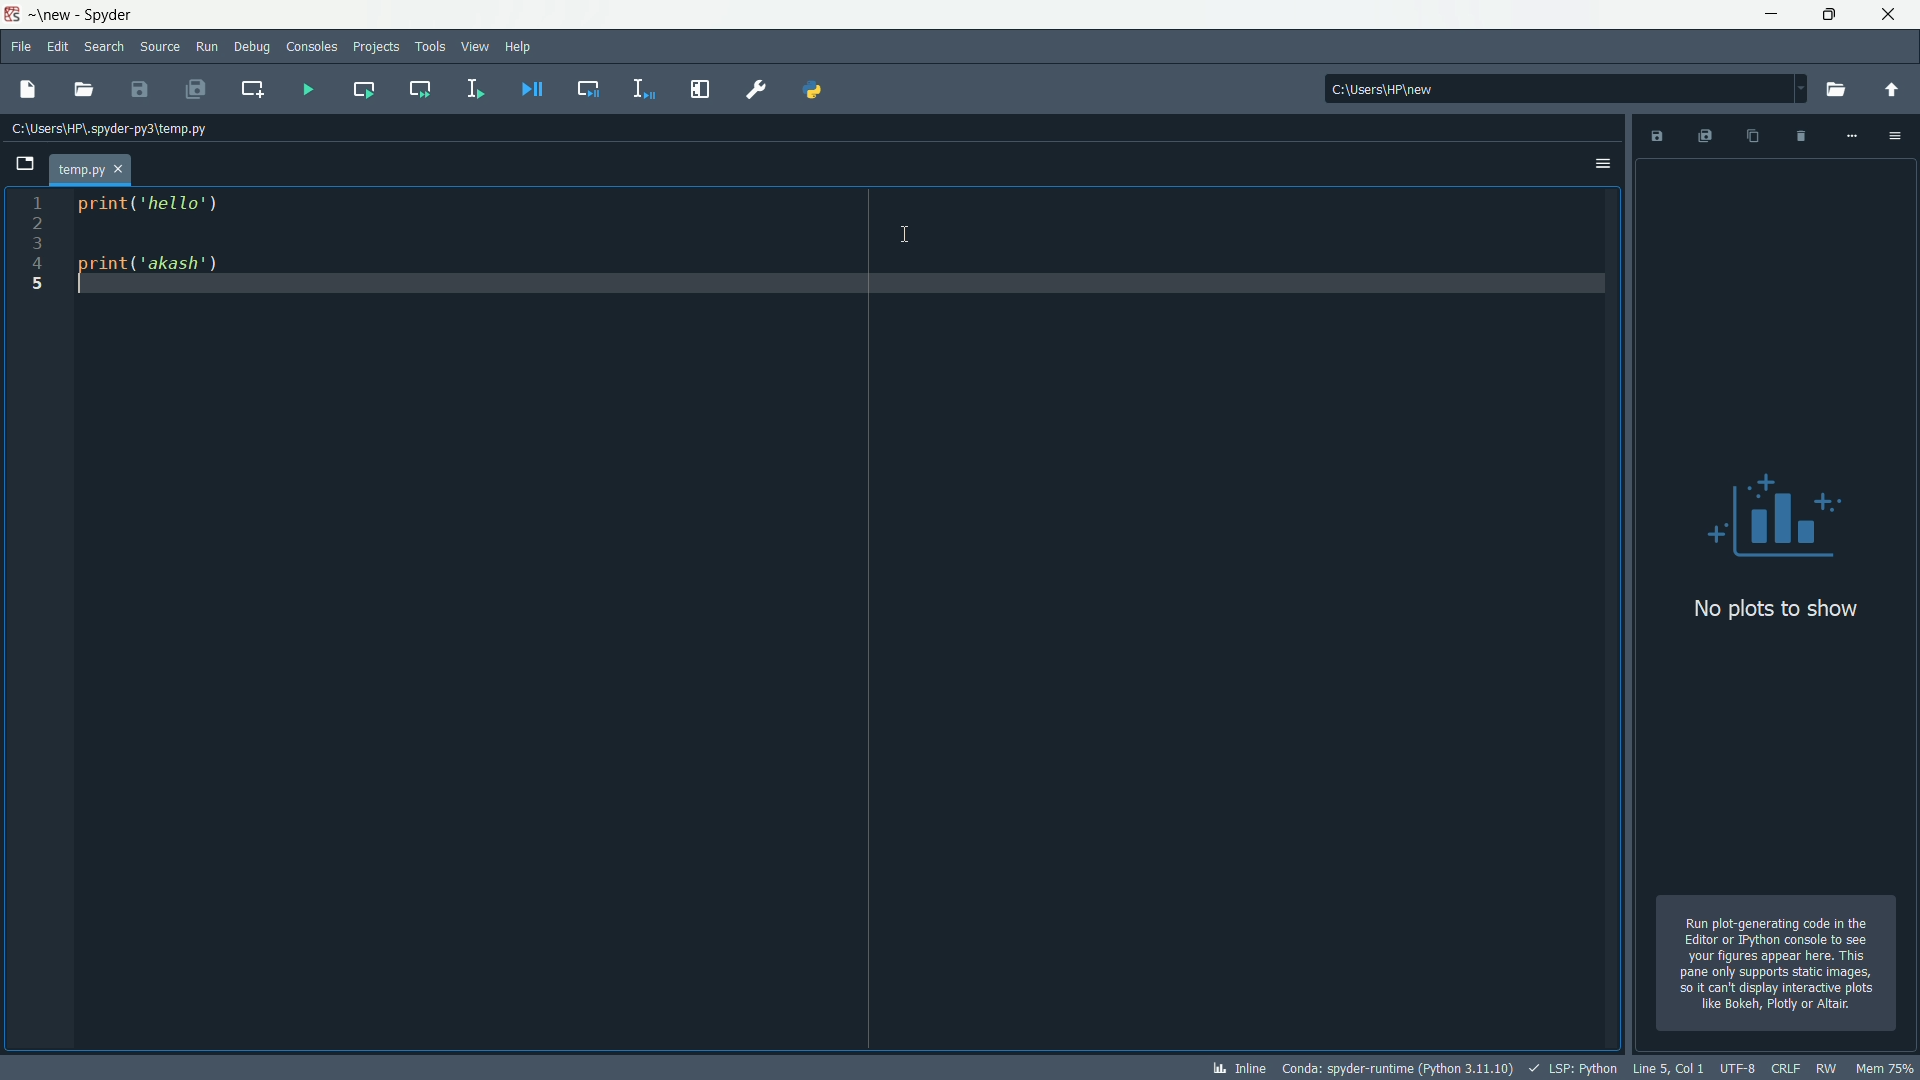 The image size is (1920, 1080). Describe the element at coordinates (305, 86) in the screenshot. I see `run file` at that location.